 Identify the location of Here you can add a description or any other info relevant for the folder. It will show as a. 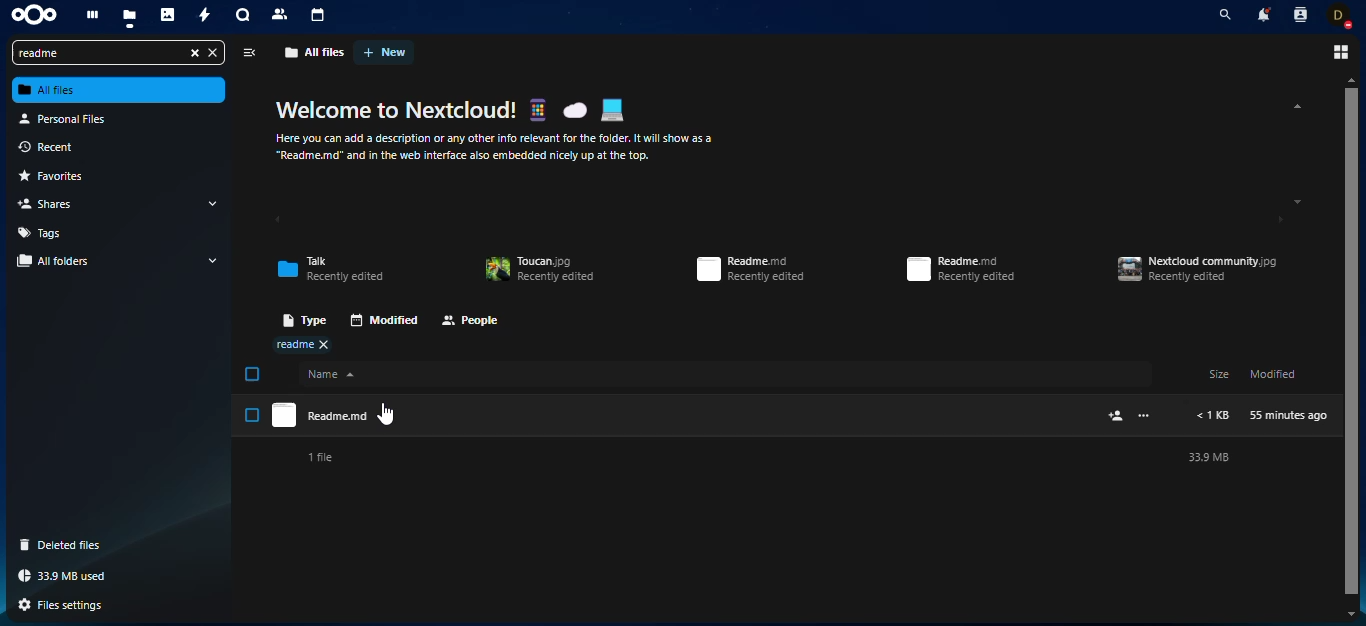
(496, 139).